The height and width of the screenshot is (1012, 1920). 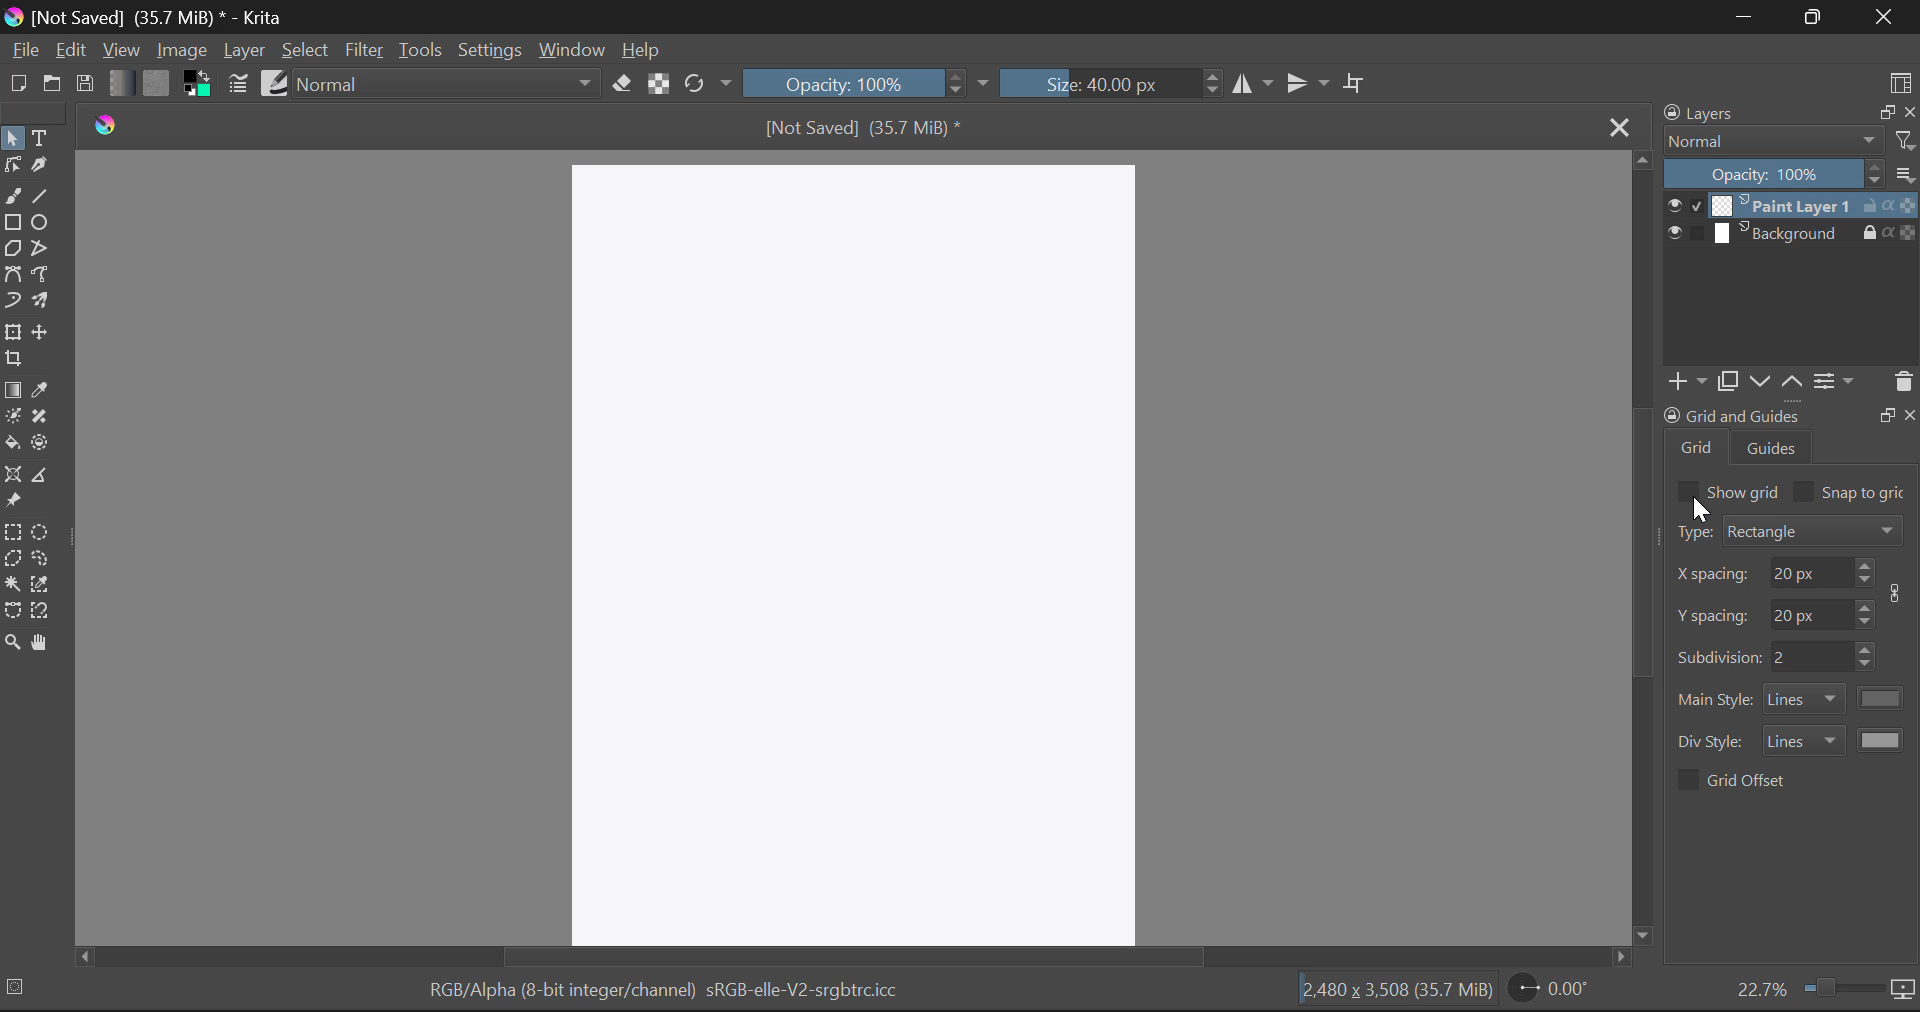 What do you see at coordinates (1883, 698) in the screenshot?
I see `color` at bounding box center [1883, 698].